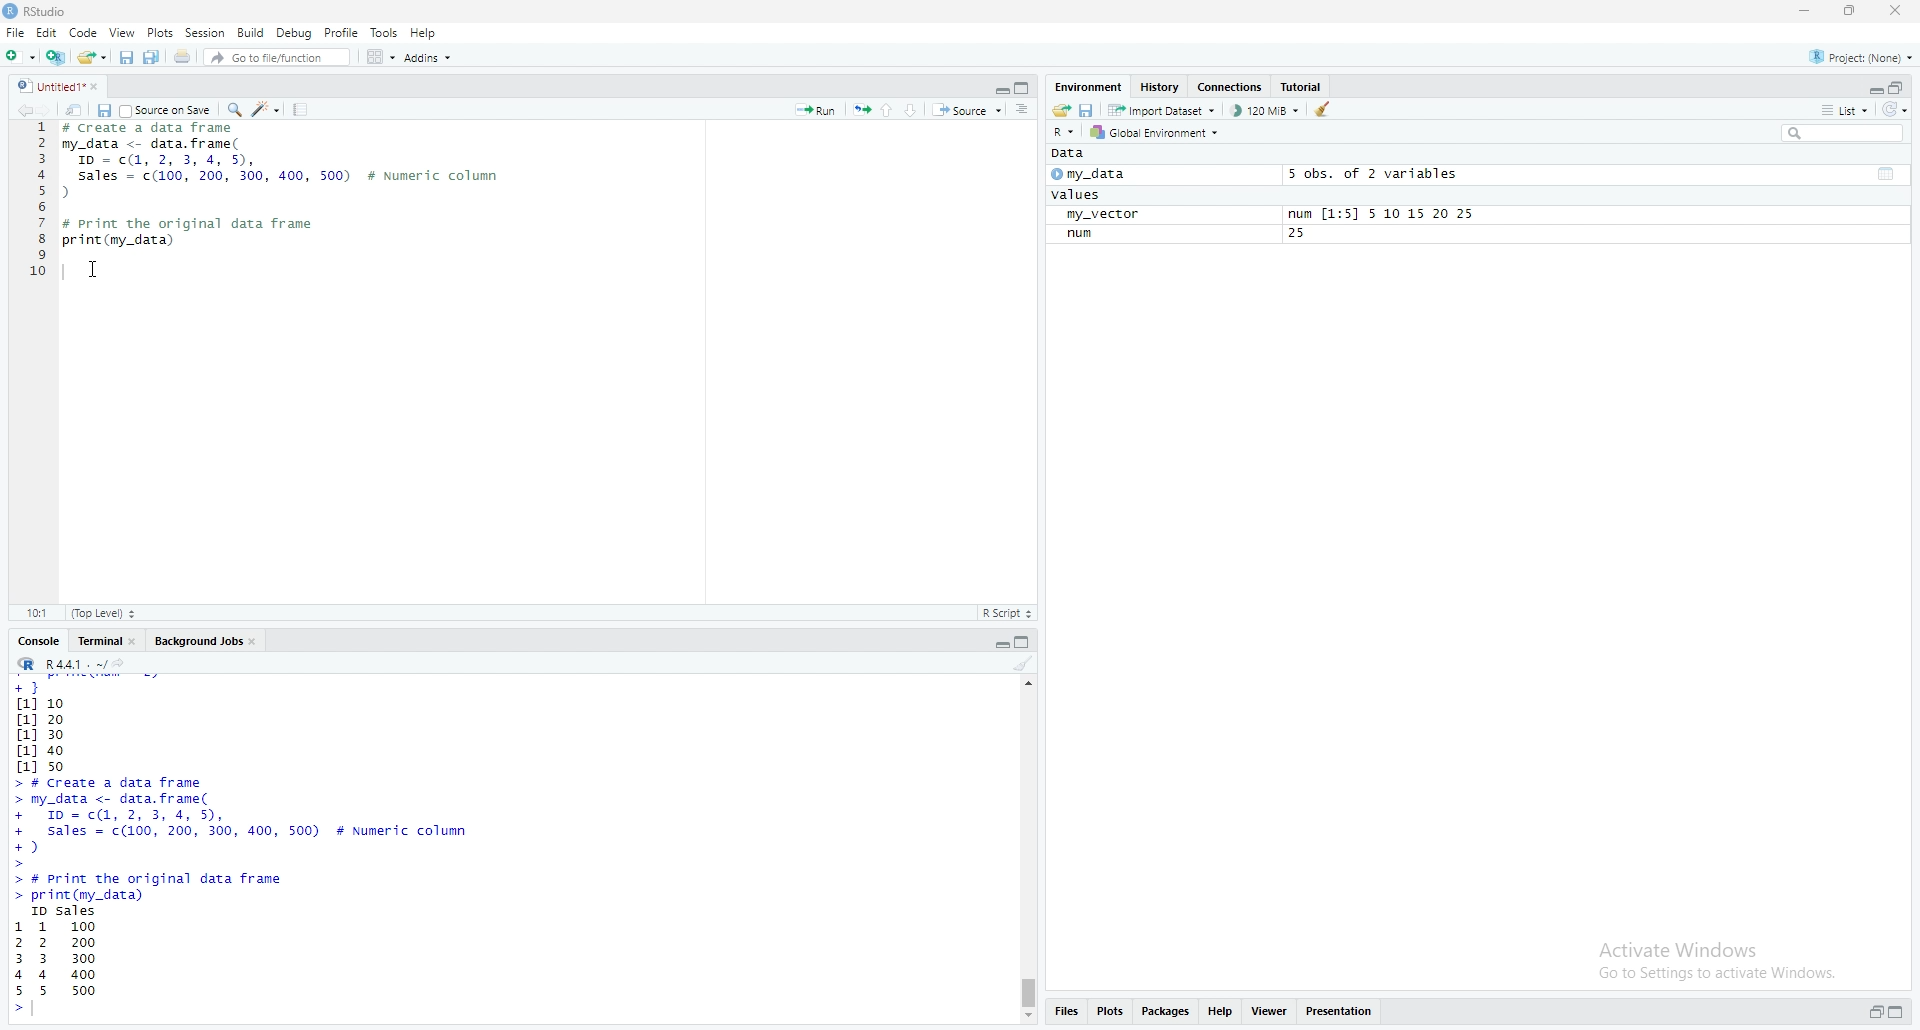  What do you see at coordinates (48, 725) in the screenshot?
I see `numerical data` at bounding box center [48, 725].